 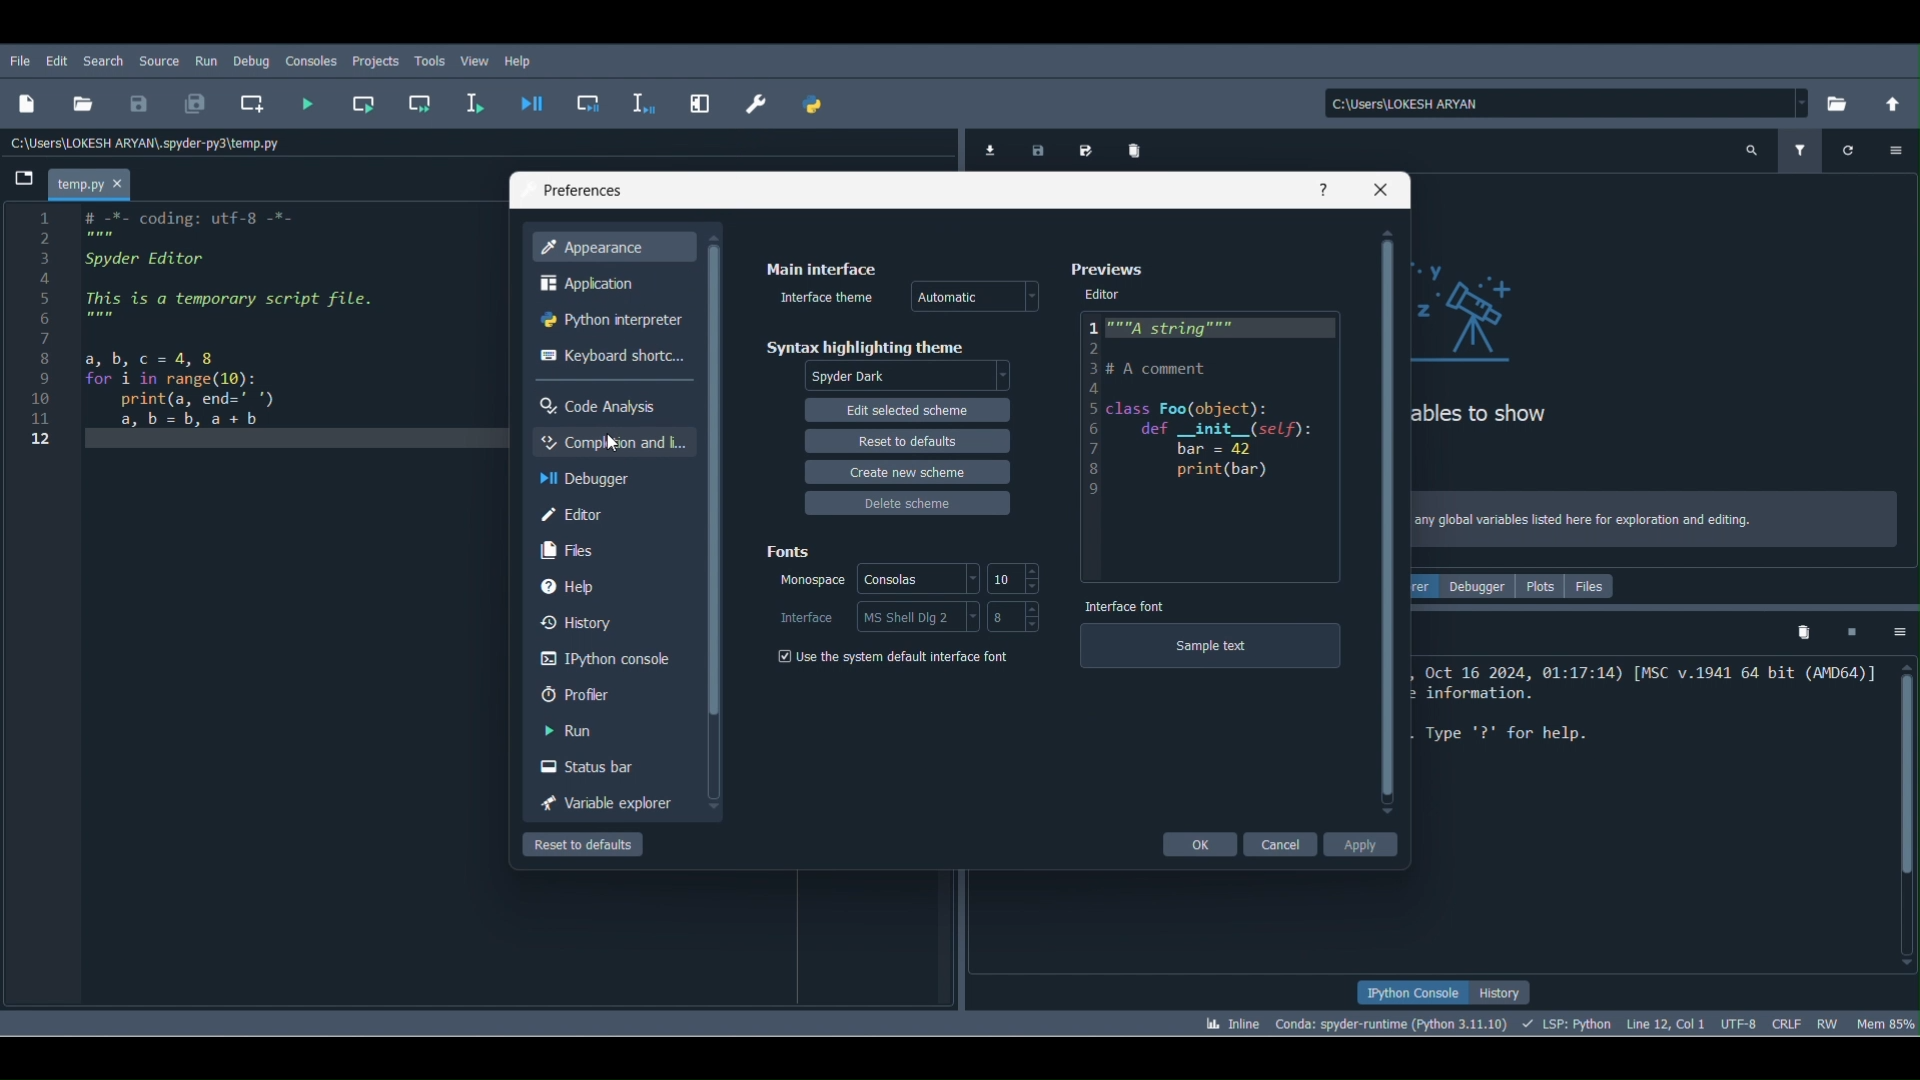 I want to click on History, so click(x=1508, y=987).